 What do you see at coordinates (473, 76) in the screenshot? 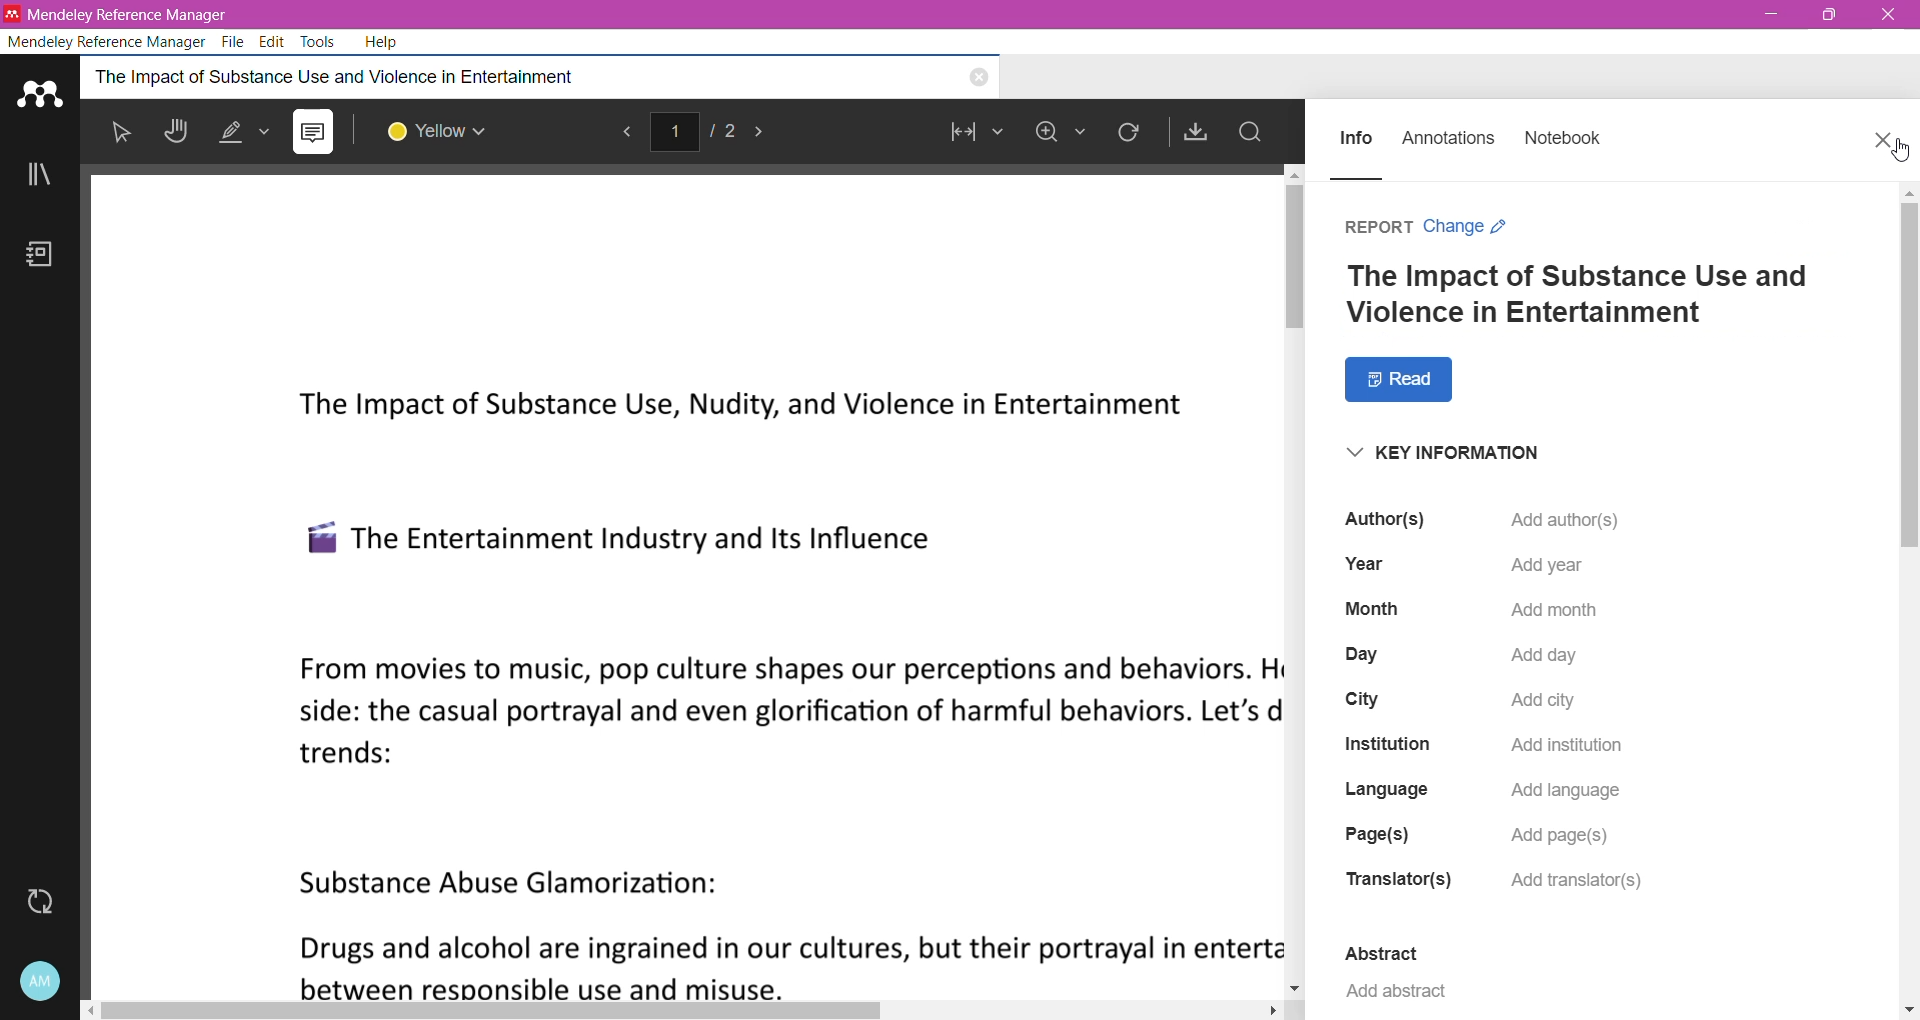
I see `Reference Item Title` at bounding box center [473, 76].